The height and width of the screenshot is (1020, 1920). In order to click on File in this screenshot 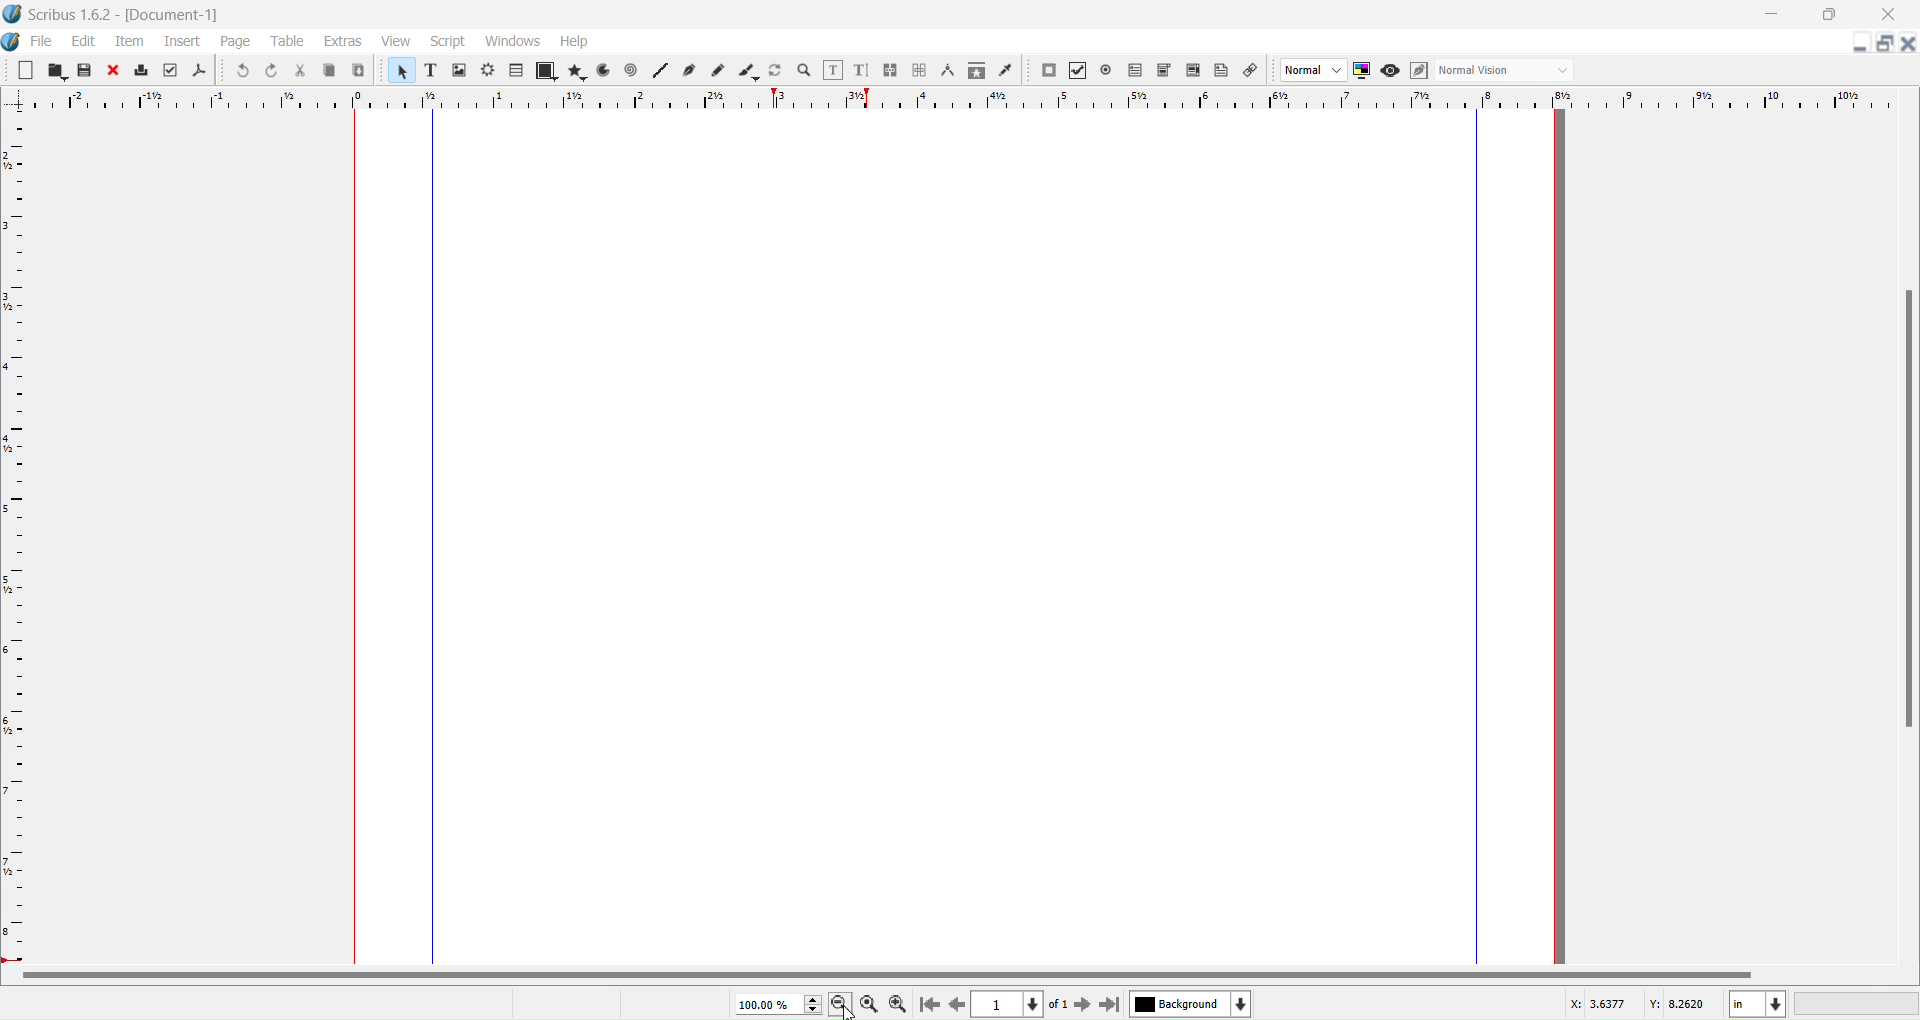, I will do `click(42, 41)`.